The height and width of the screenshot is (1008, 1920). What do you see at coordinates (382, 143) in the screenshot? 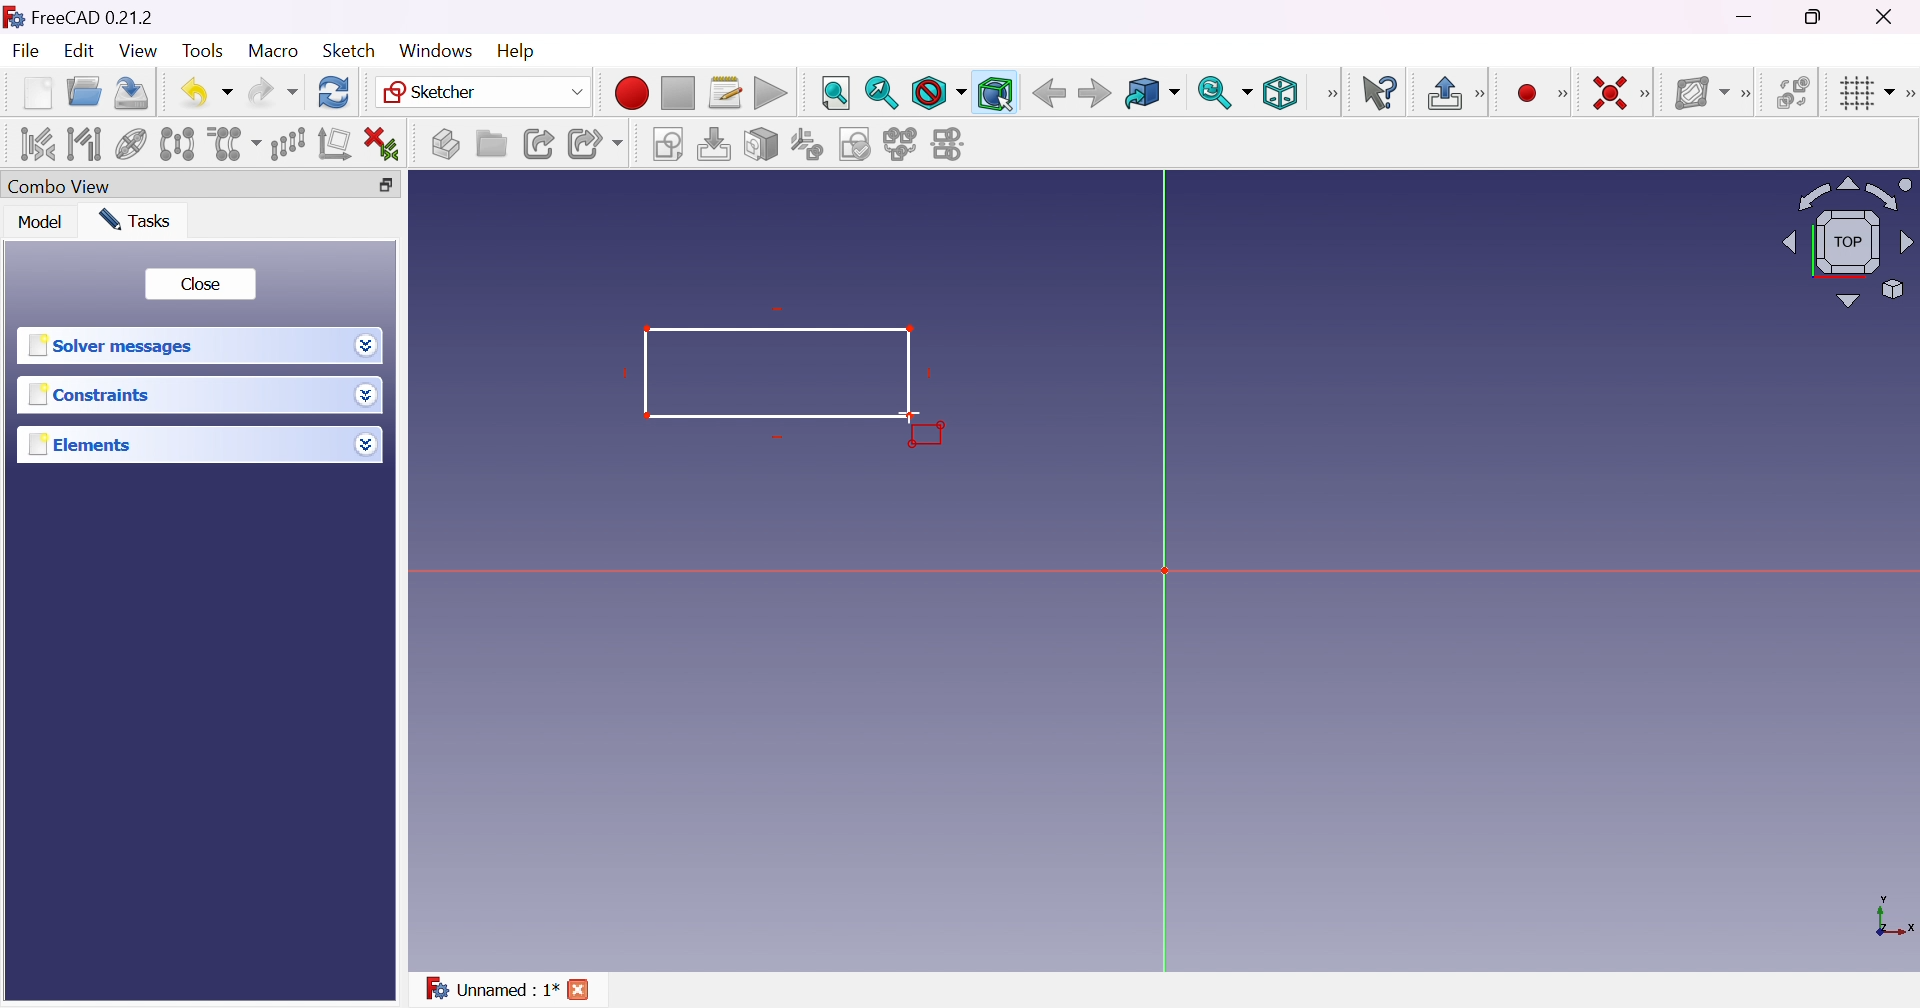
I see `Delete all constraints` at bounding box center [382, 143].